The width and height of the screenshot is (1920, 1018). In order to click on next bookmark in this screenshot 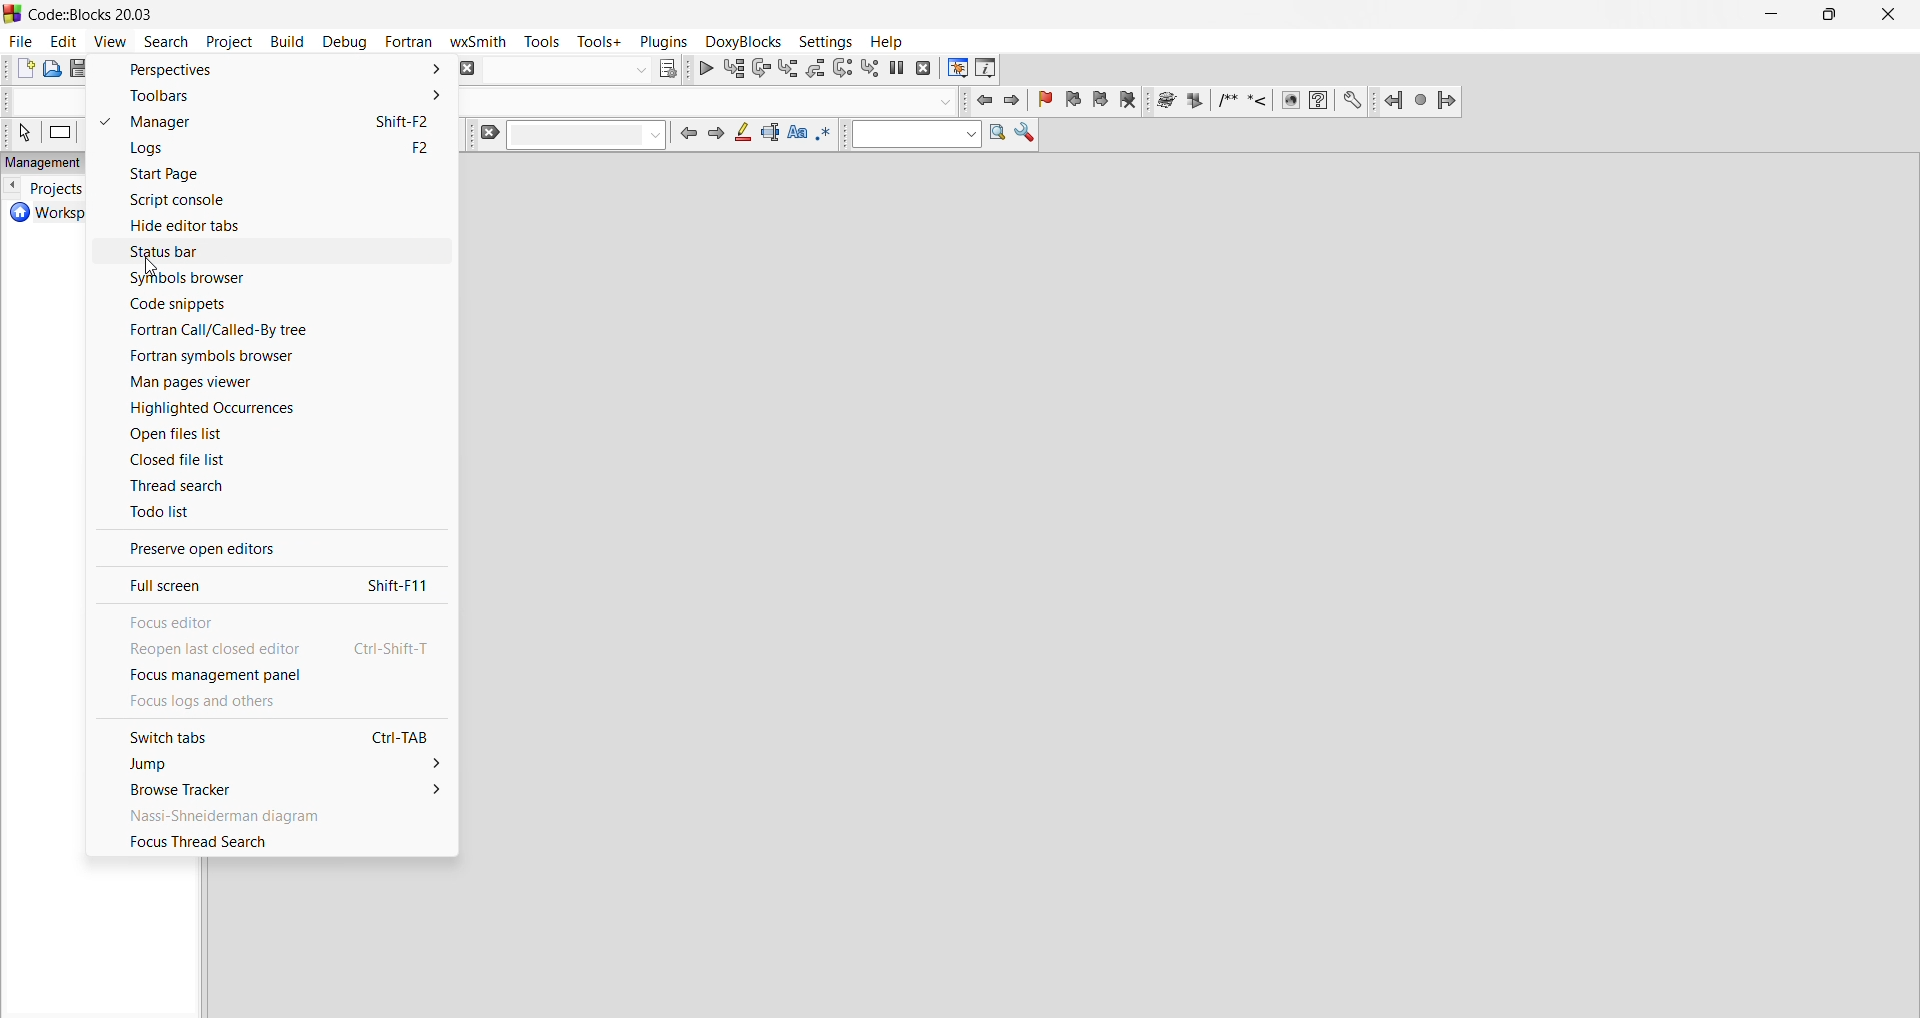, I will do `click(1100, 103)`.